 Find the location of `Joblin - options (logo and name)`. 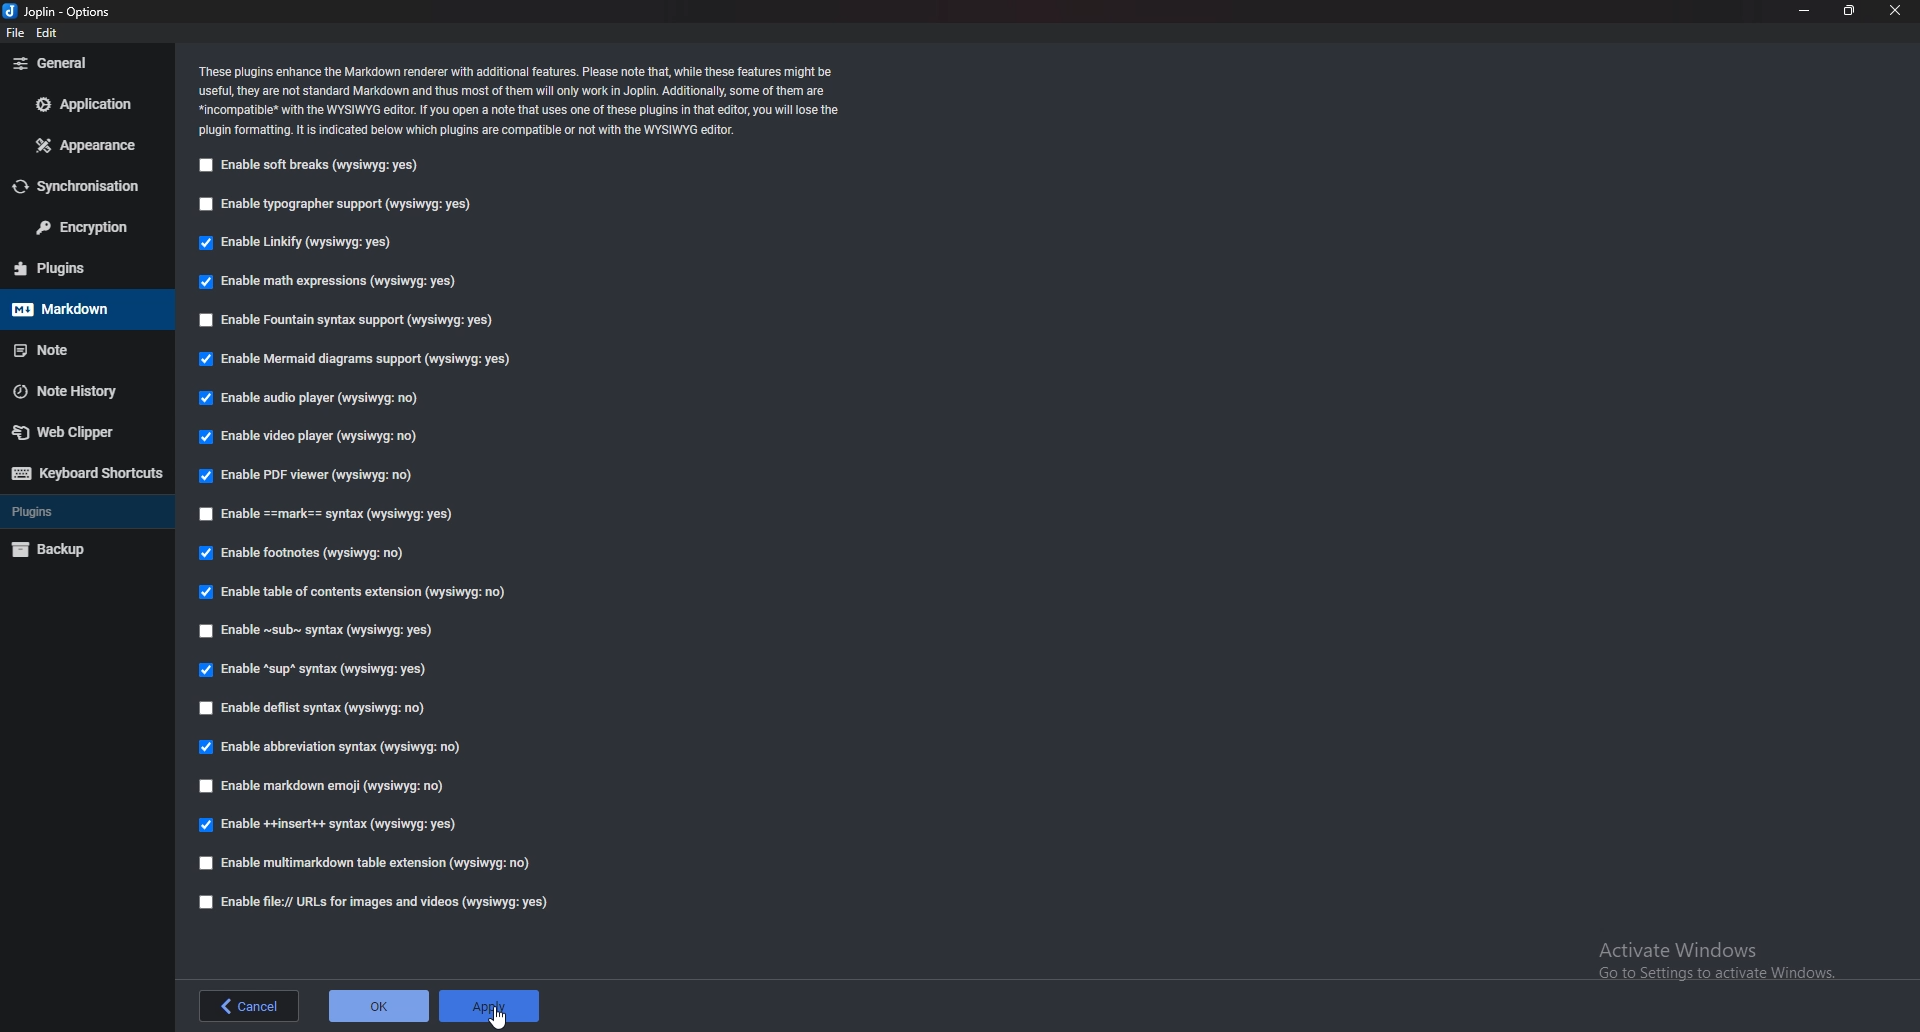

Joblin - options (logo and name) is located at coordinates (62, 13).